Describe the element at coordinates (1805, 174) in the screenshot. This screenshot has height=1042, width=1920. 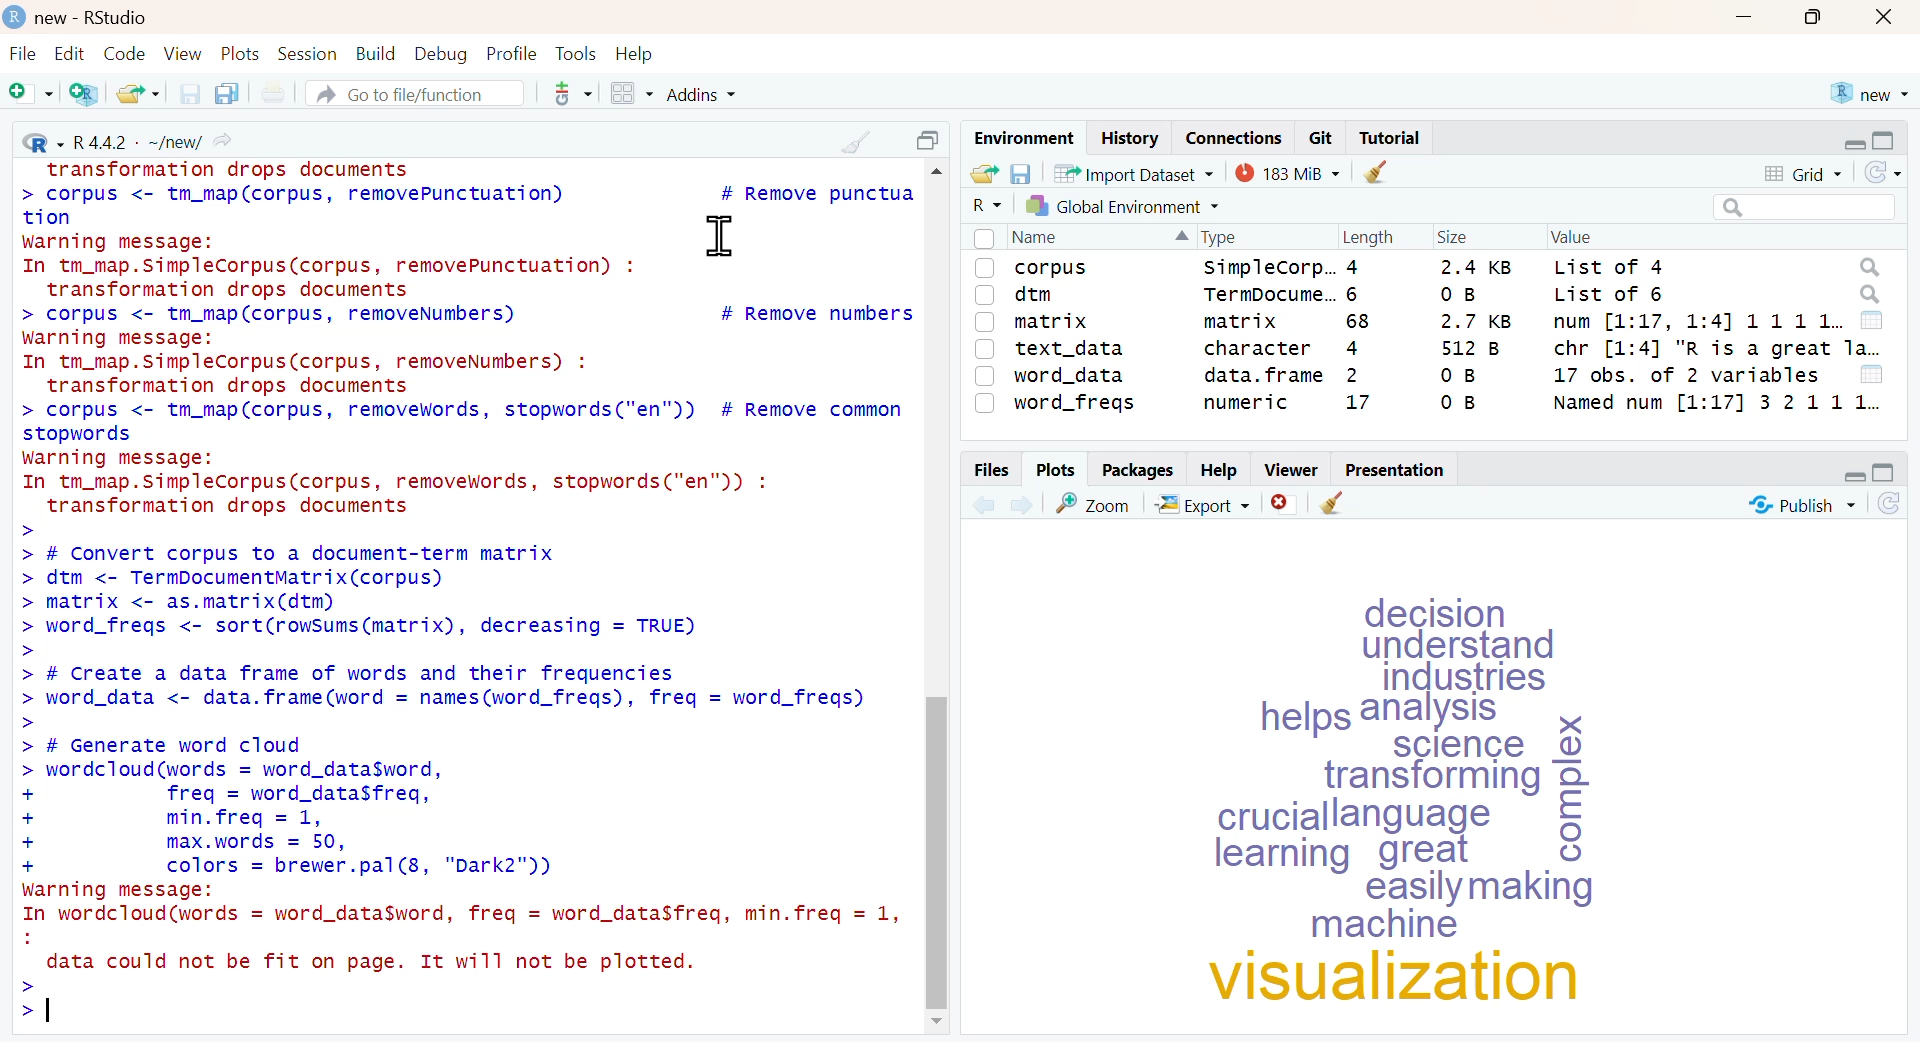
I see `Grid` at that location.